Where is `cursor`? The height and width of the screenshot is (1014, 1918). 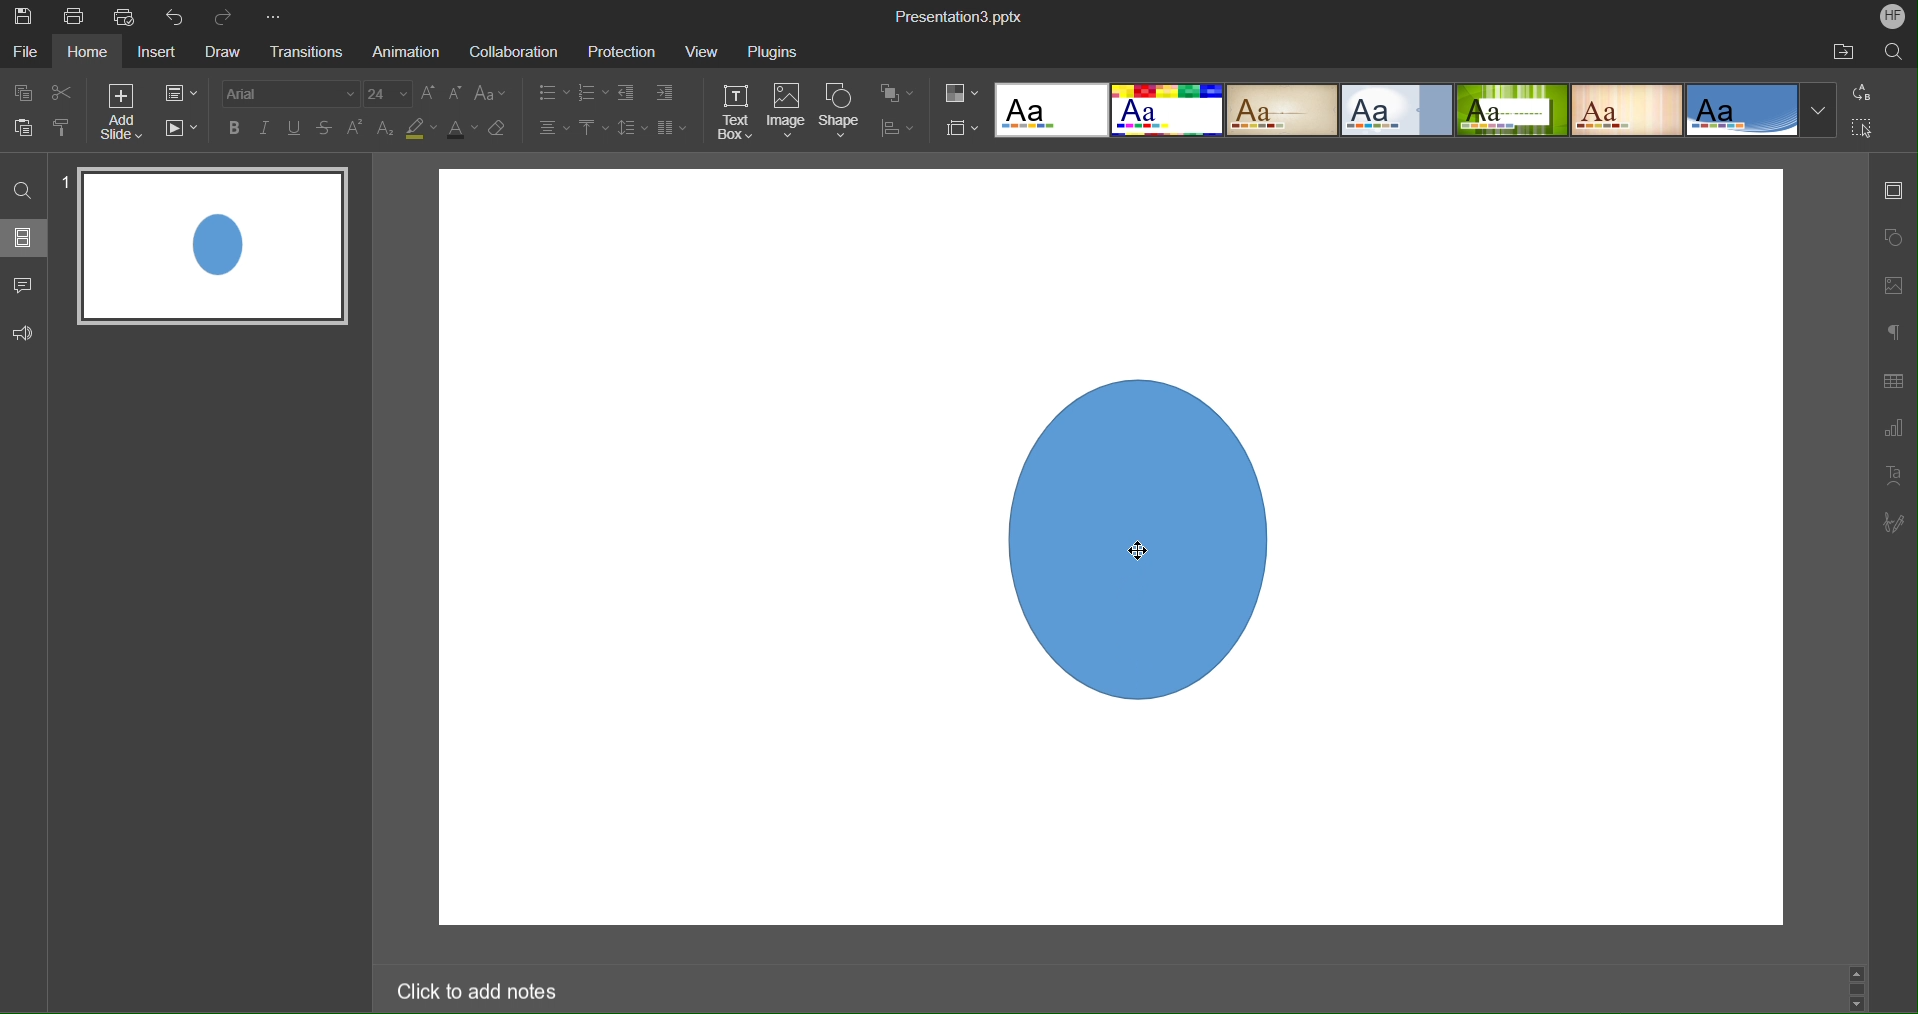 cursor is located at coordinates (1139, 547).